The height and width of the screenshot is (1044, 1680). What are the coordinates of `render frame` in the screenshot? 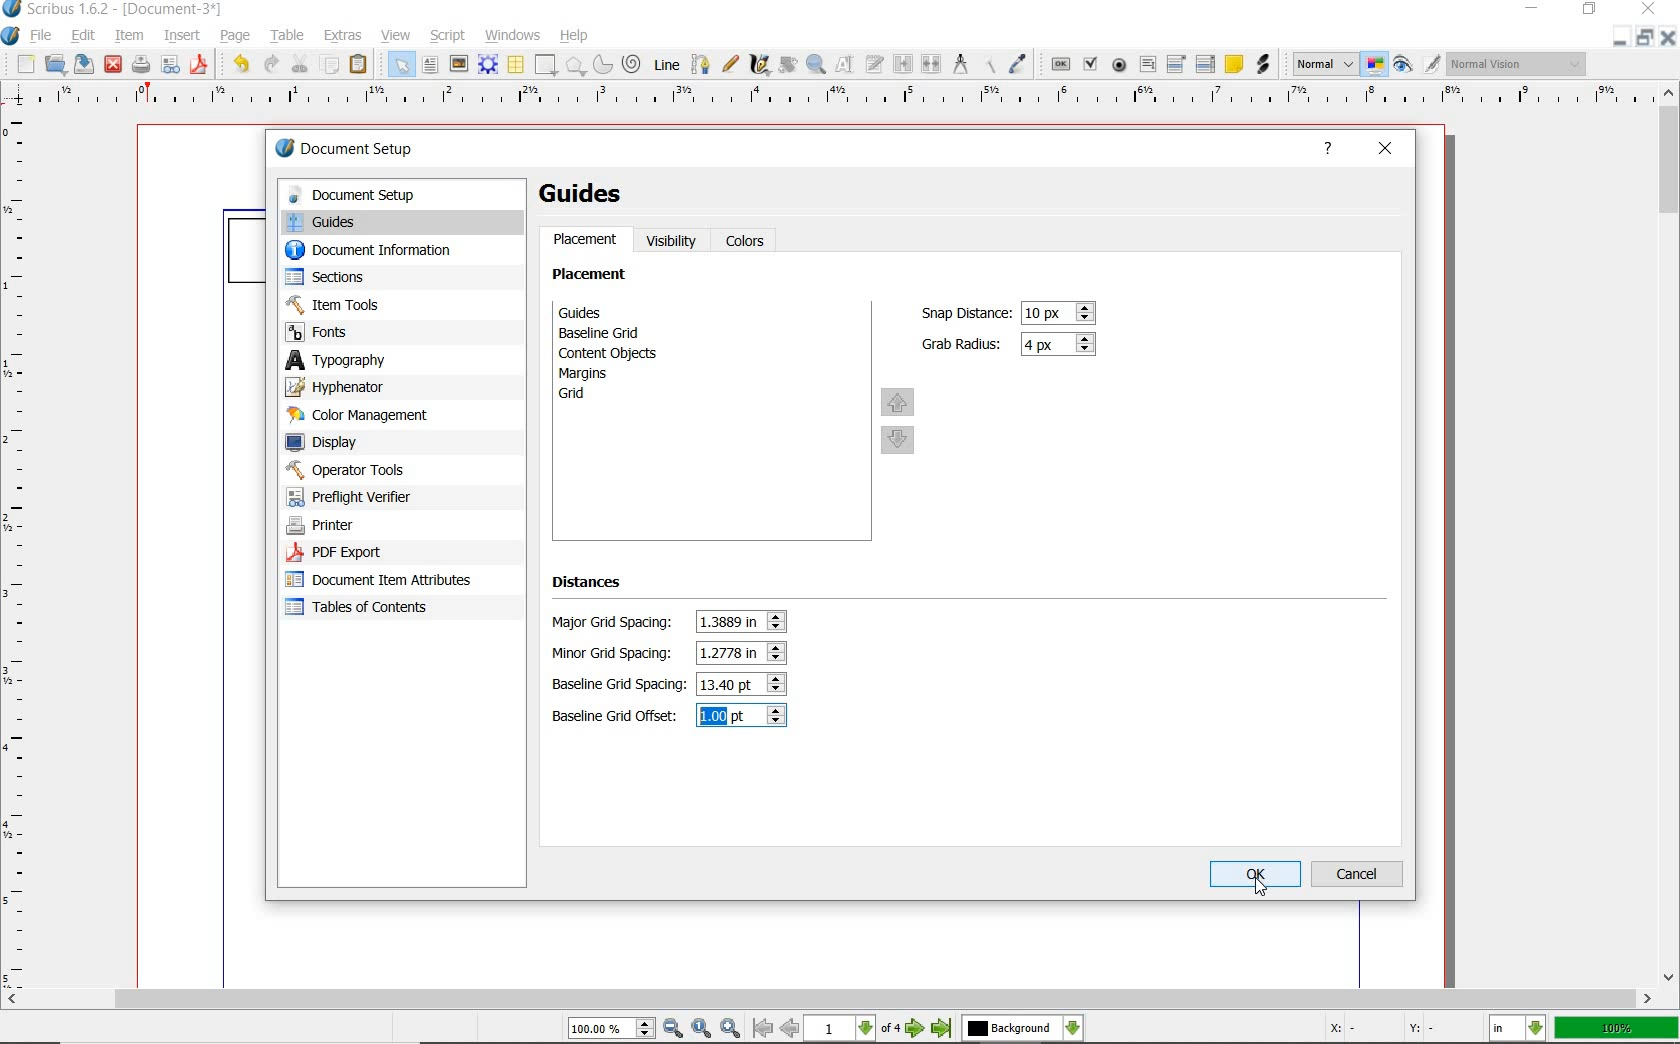 It's located at (488, 65).